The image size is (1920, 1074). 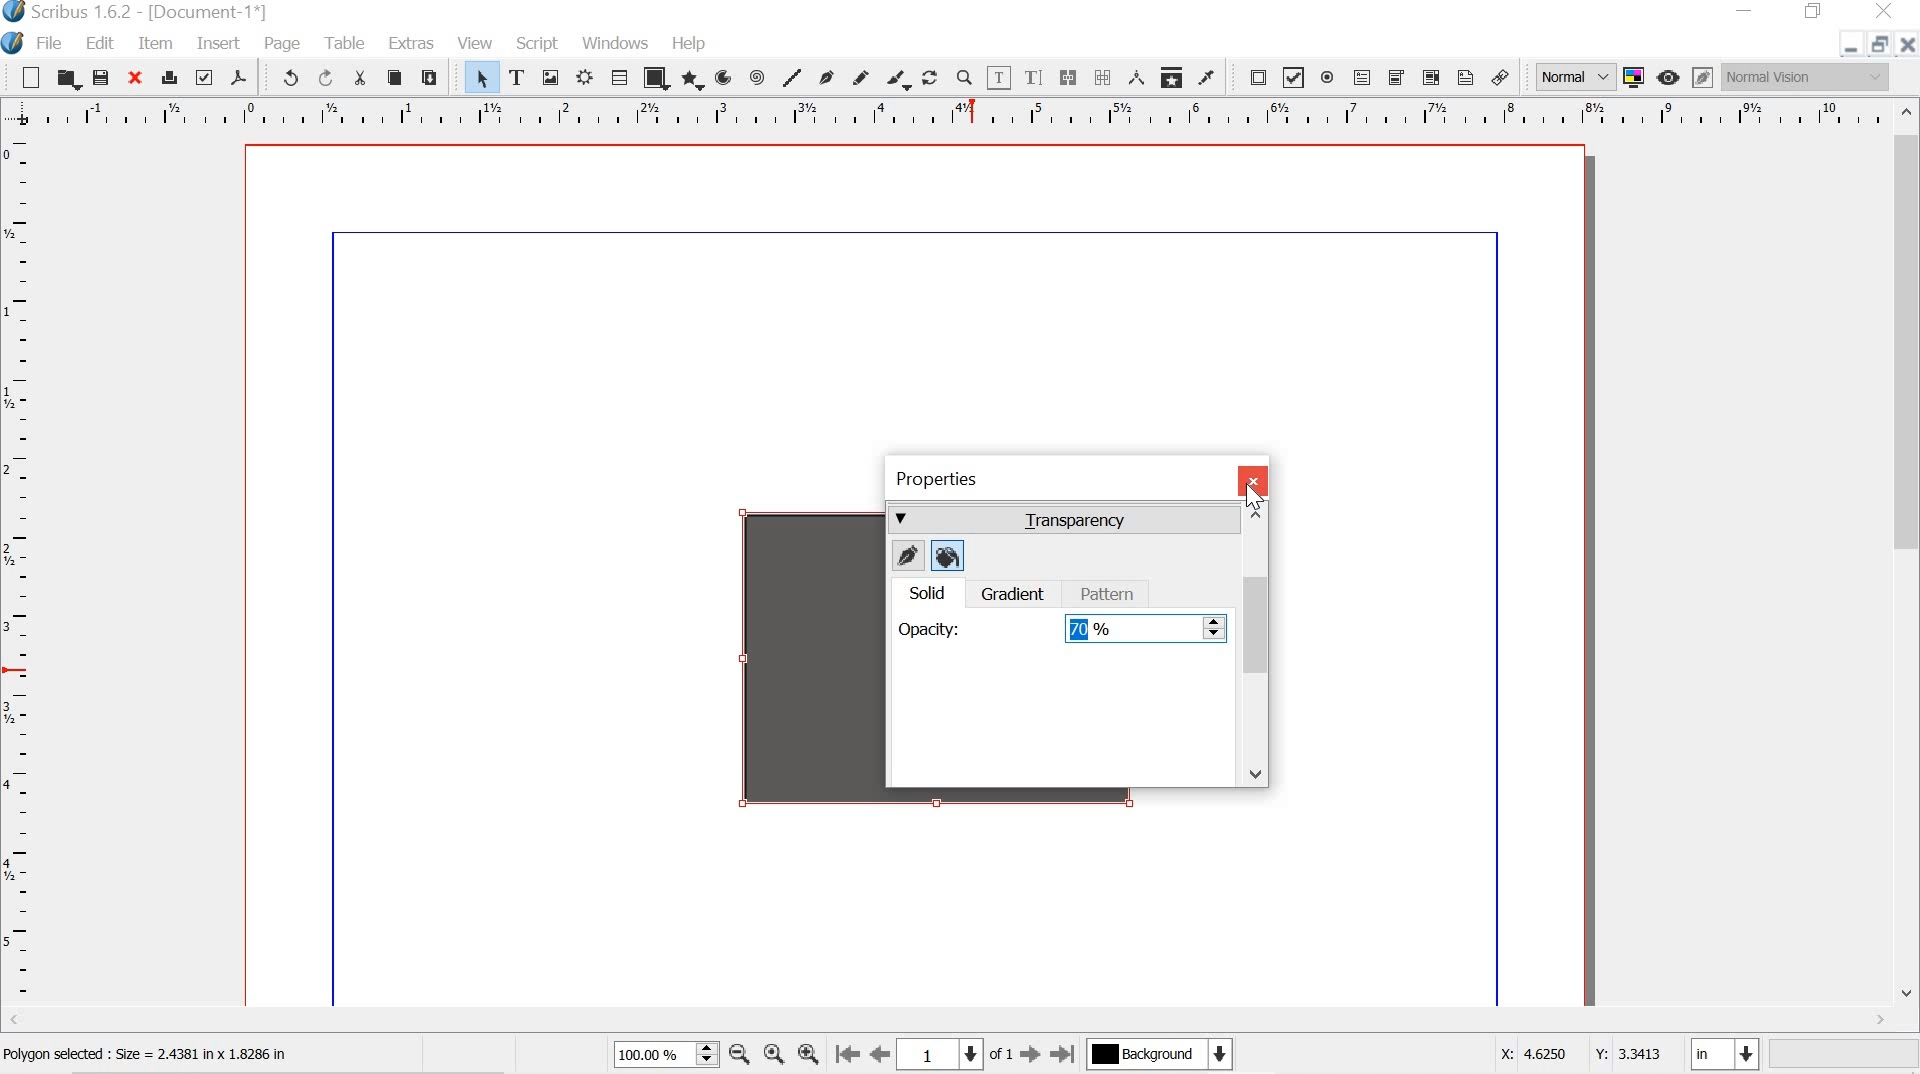 I want to click on pdf combo box, so click(x=1395, y=76).